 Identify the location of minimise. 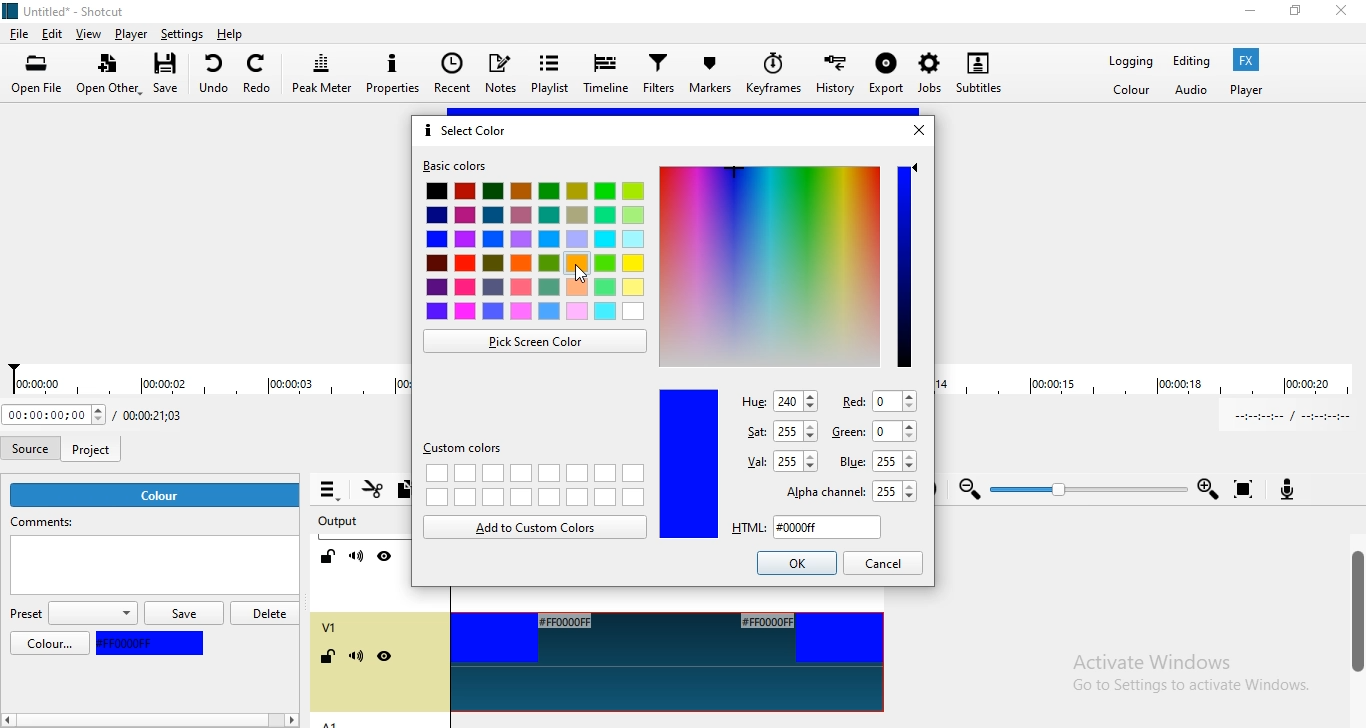
(1250, 14).